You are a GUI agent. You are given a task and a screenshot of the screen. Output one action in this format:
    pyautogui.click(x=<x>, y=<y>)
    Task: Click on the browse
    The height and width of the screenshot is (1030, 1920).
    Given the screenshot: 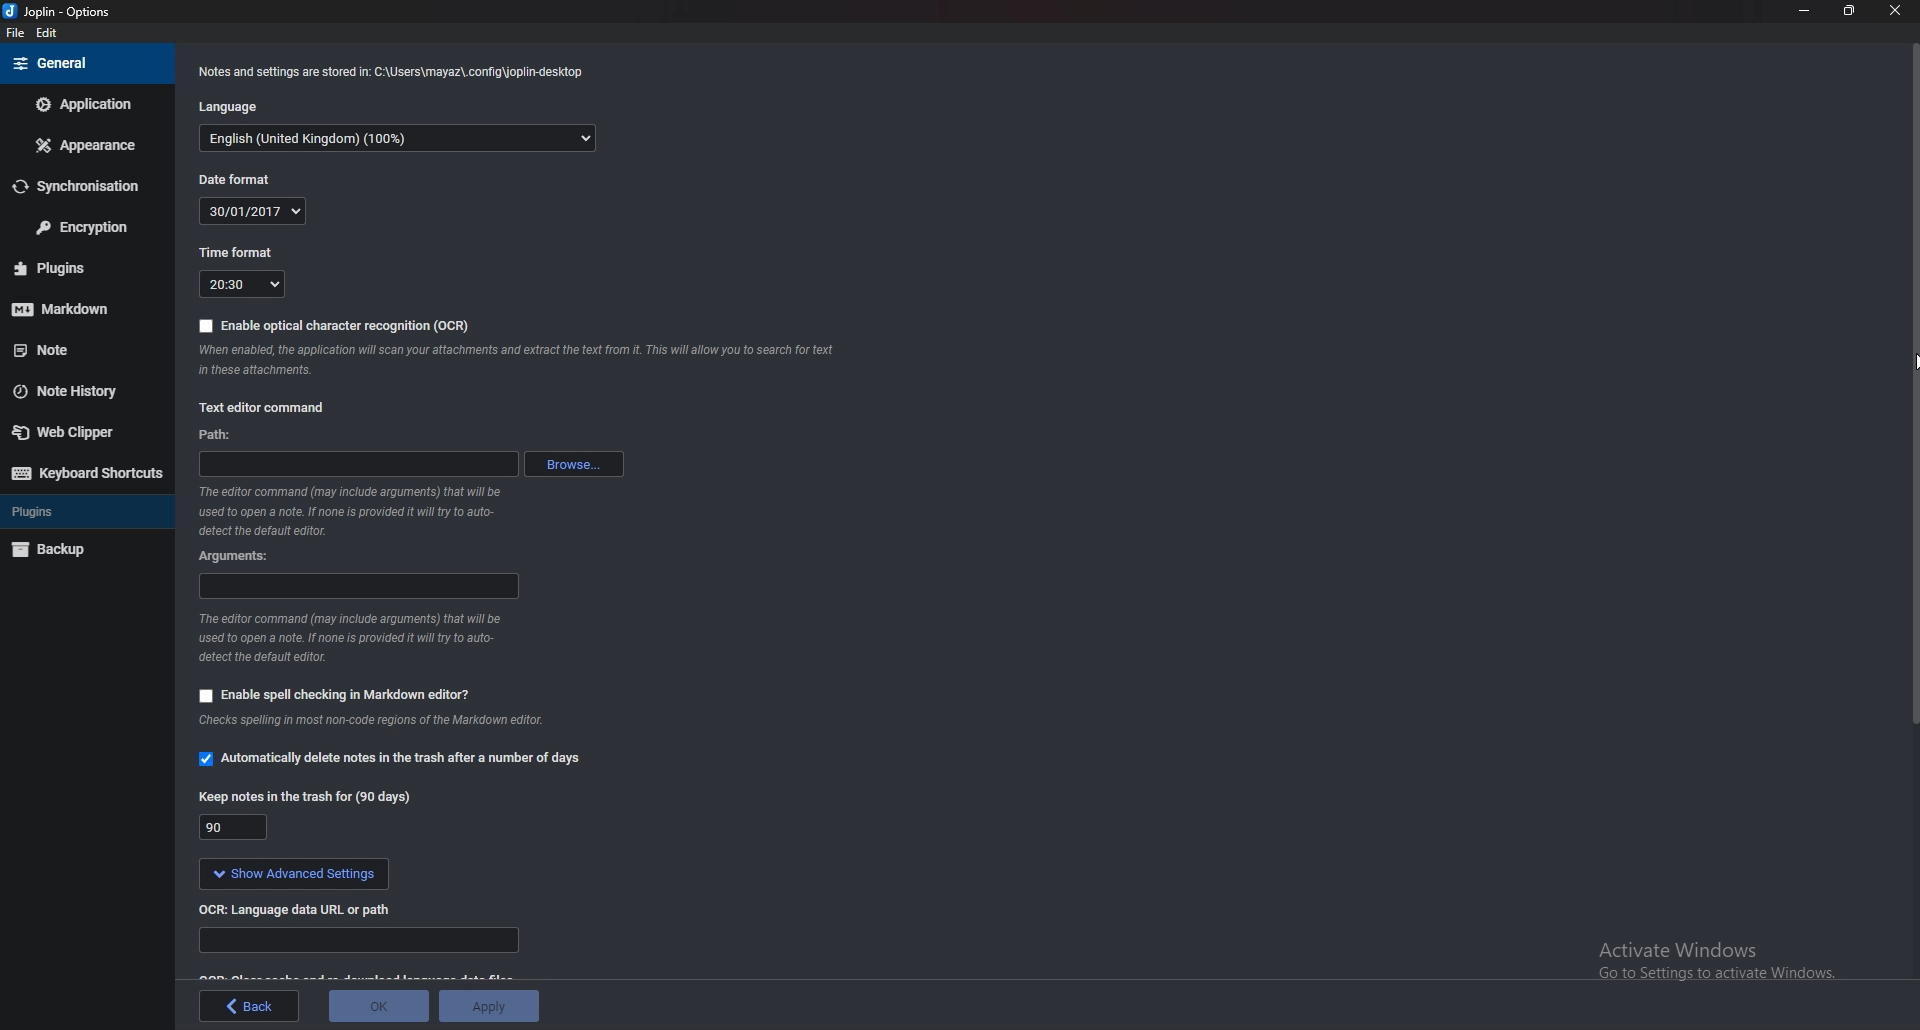 What is the action you would take?
    pyautogui.click(x=573, y=462)
    